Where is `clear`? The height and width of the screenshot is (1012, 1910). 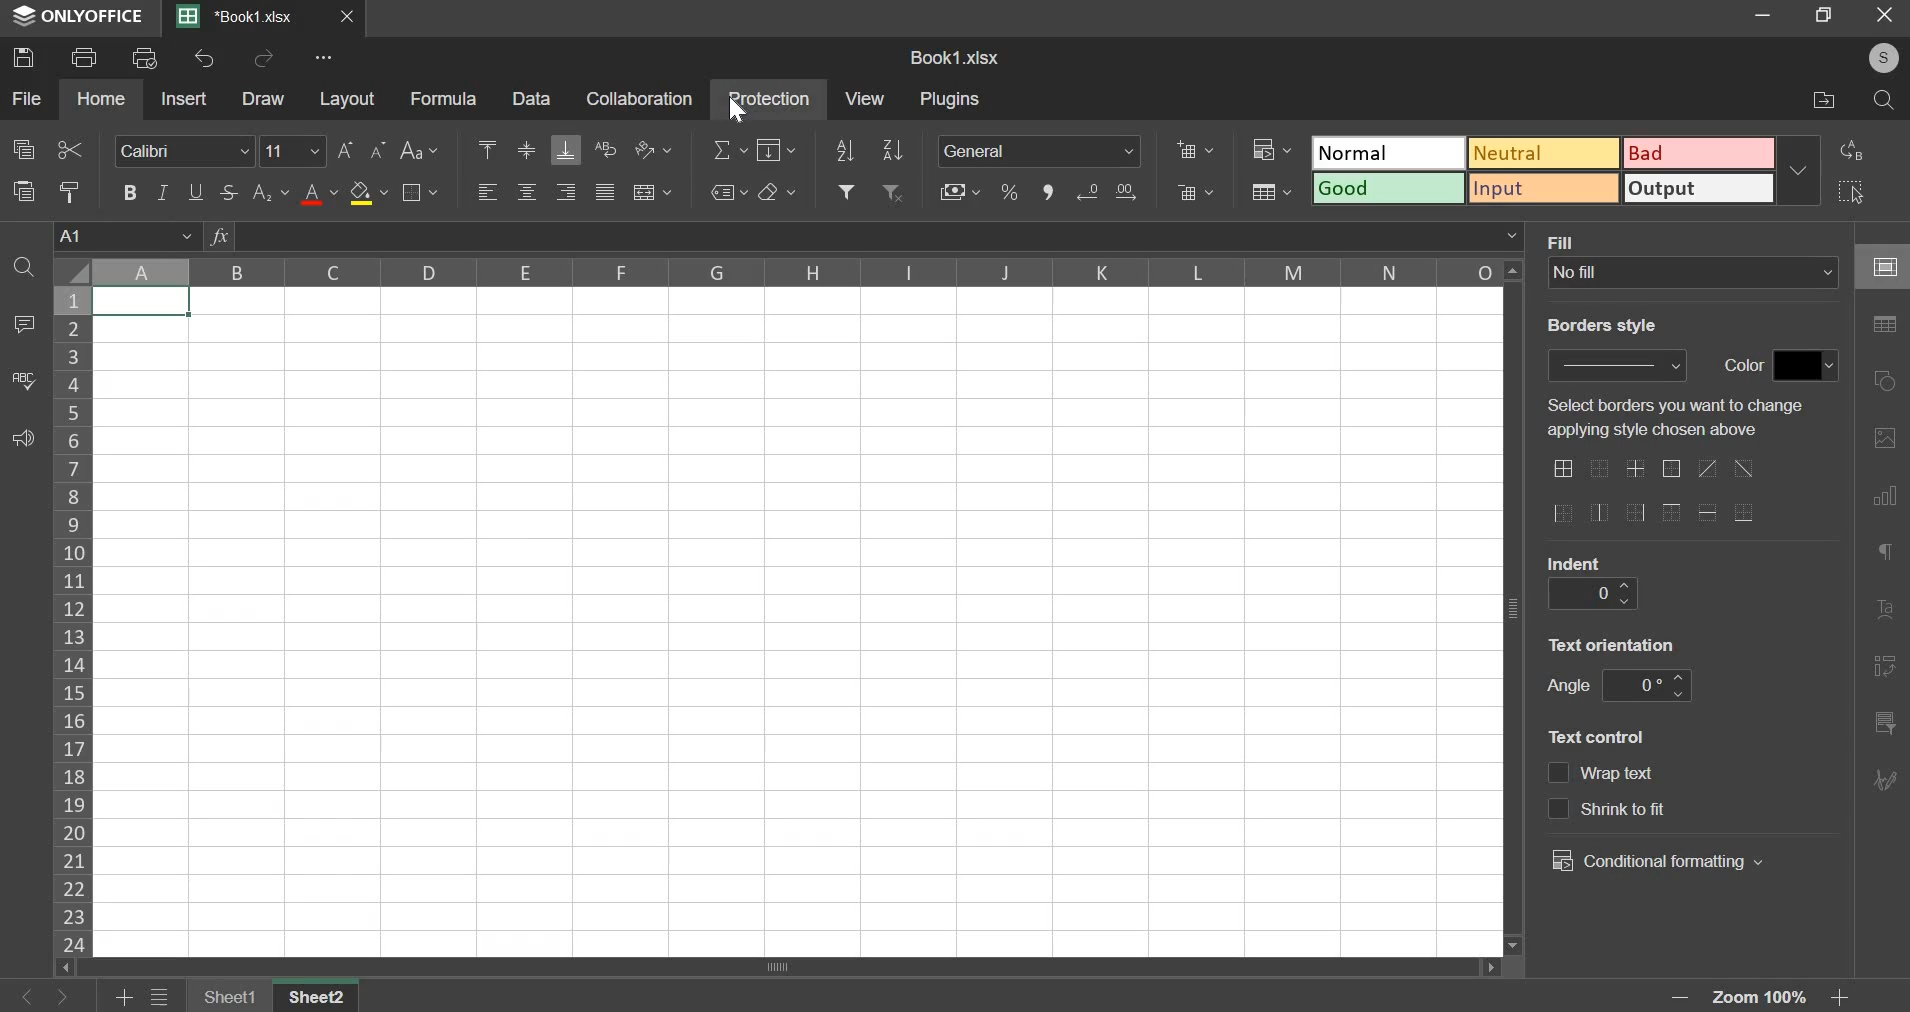 clear is located at coordinates (775, 192).